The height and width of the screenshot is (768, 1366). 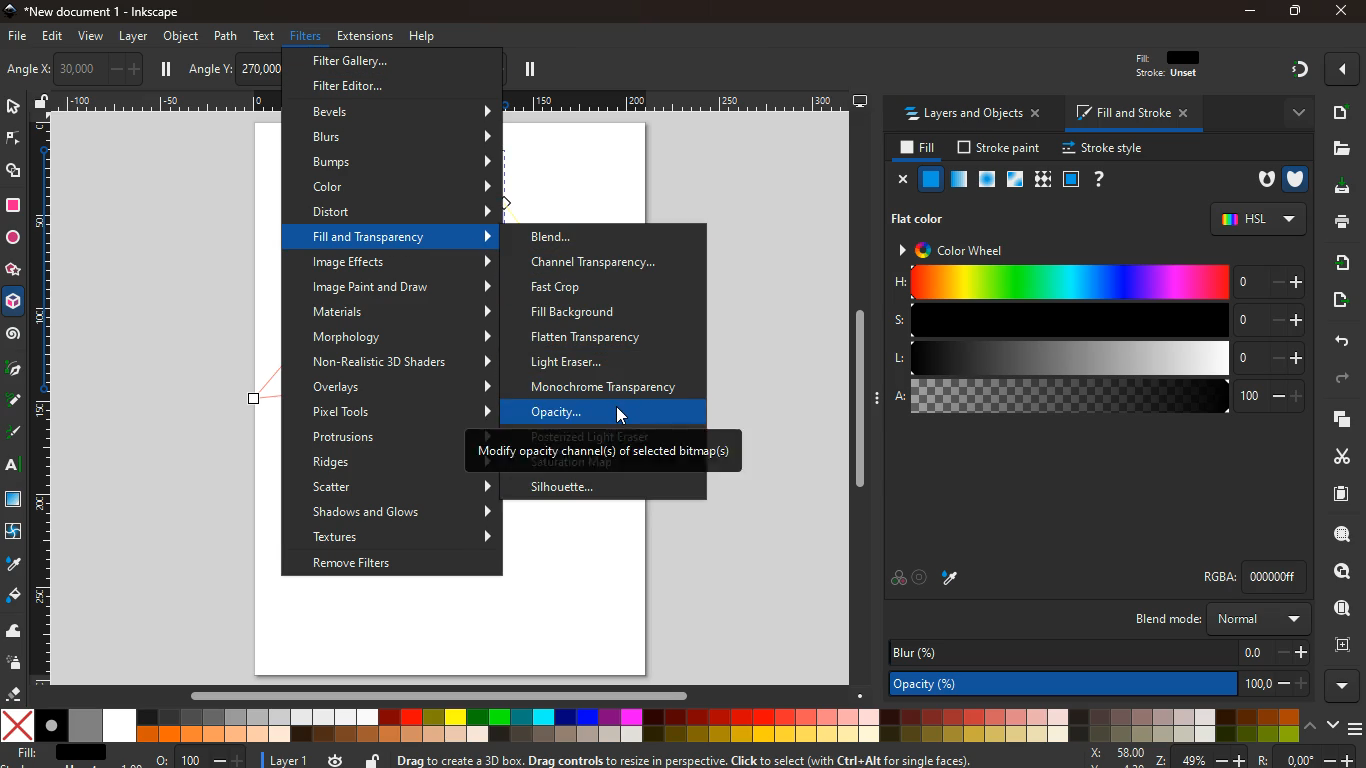 What do you see at coordinates (1099, 283) in the screenshot?
I see `h` at bounding box center [1099, 283].